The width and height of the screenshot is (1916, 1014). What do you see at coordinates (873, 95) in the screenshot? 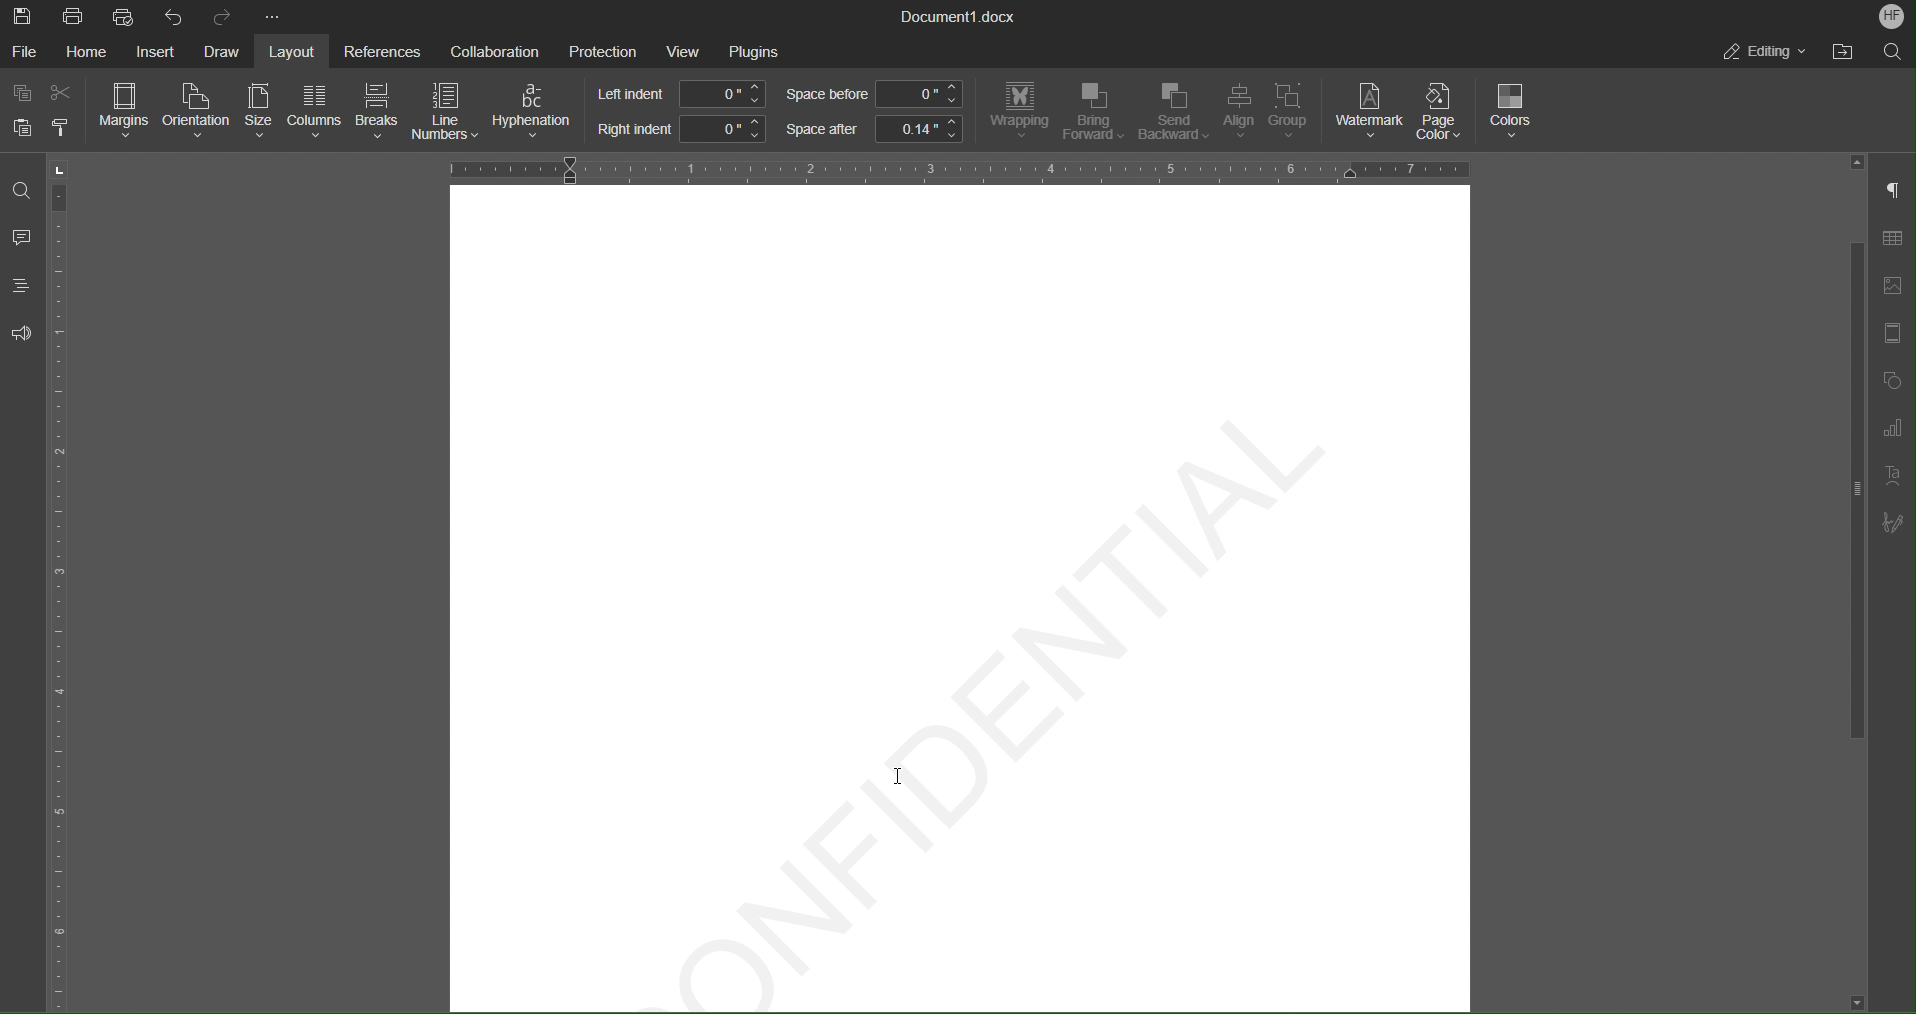
I see `Space before` at bounding box center [873, 95].